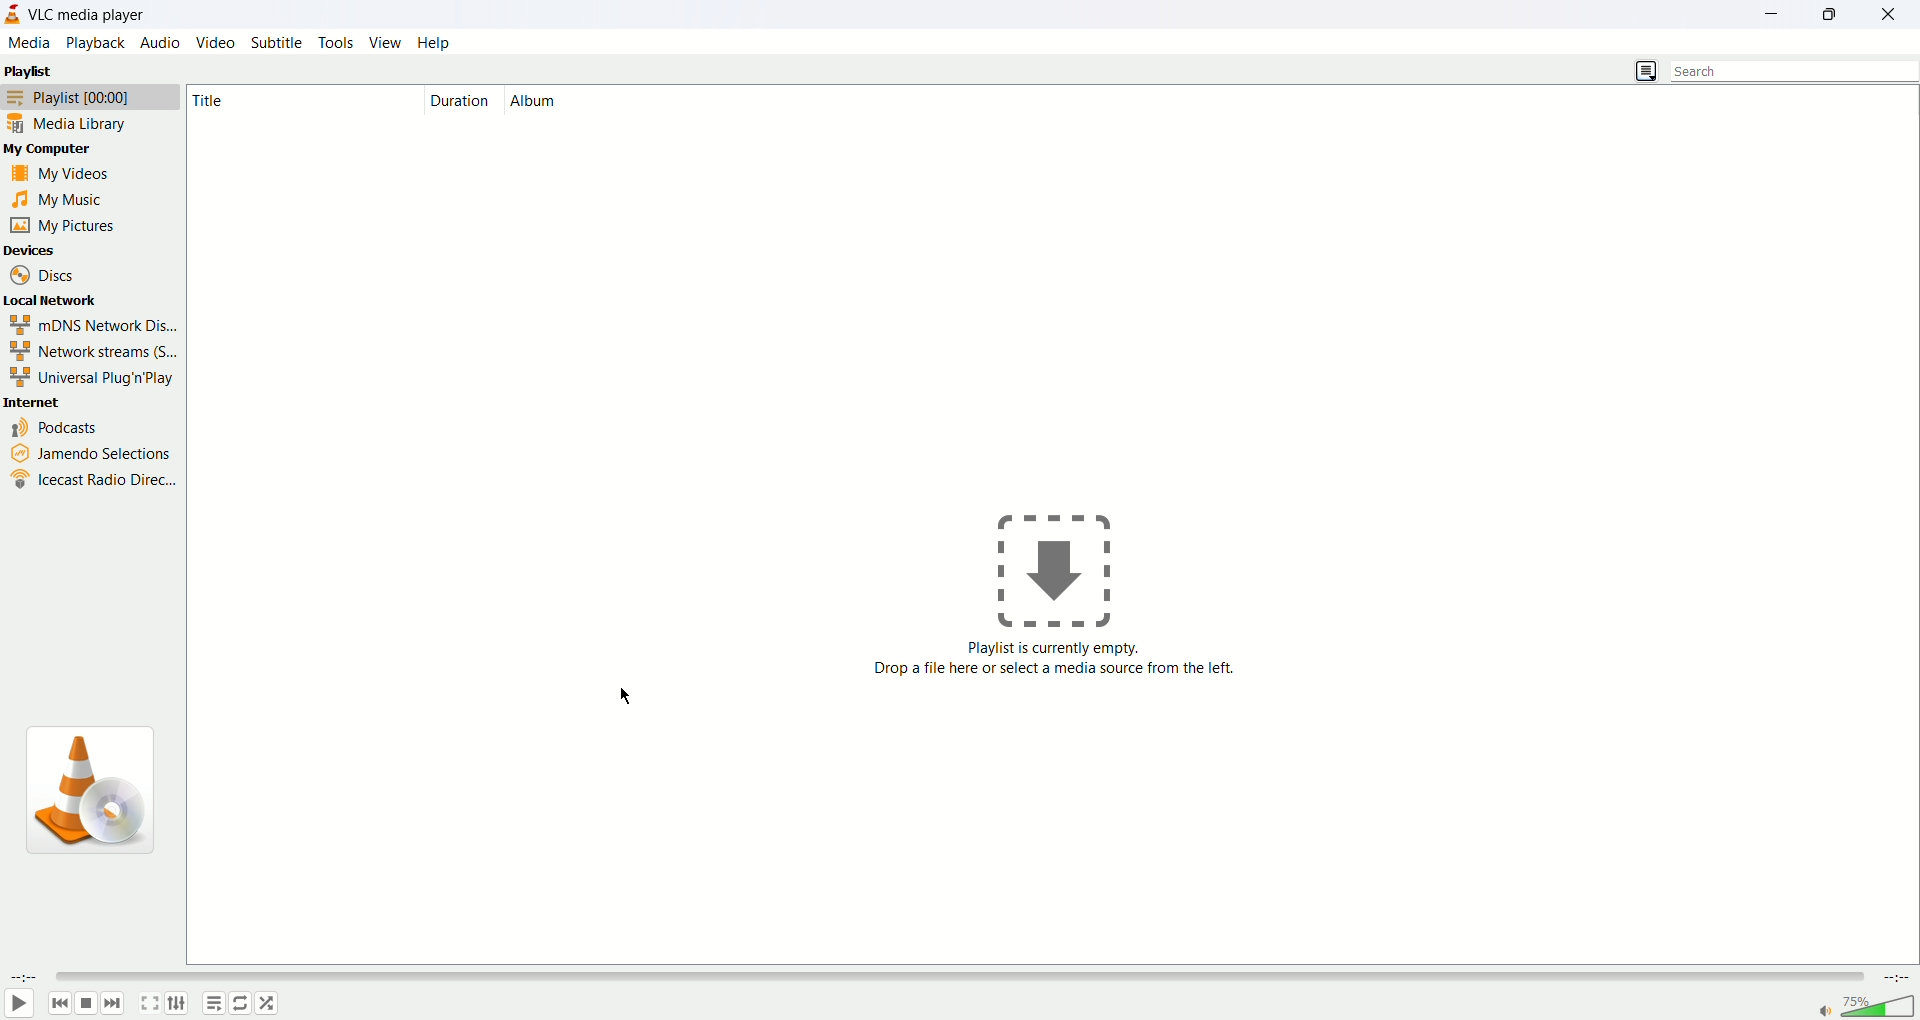 Image resolution: width=1920 pixels, height=1020 pixels. What do you see at coordinates (1780, 15) in the screenshot?
I see `minimize` at bounding box center [1780, 15].